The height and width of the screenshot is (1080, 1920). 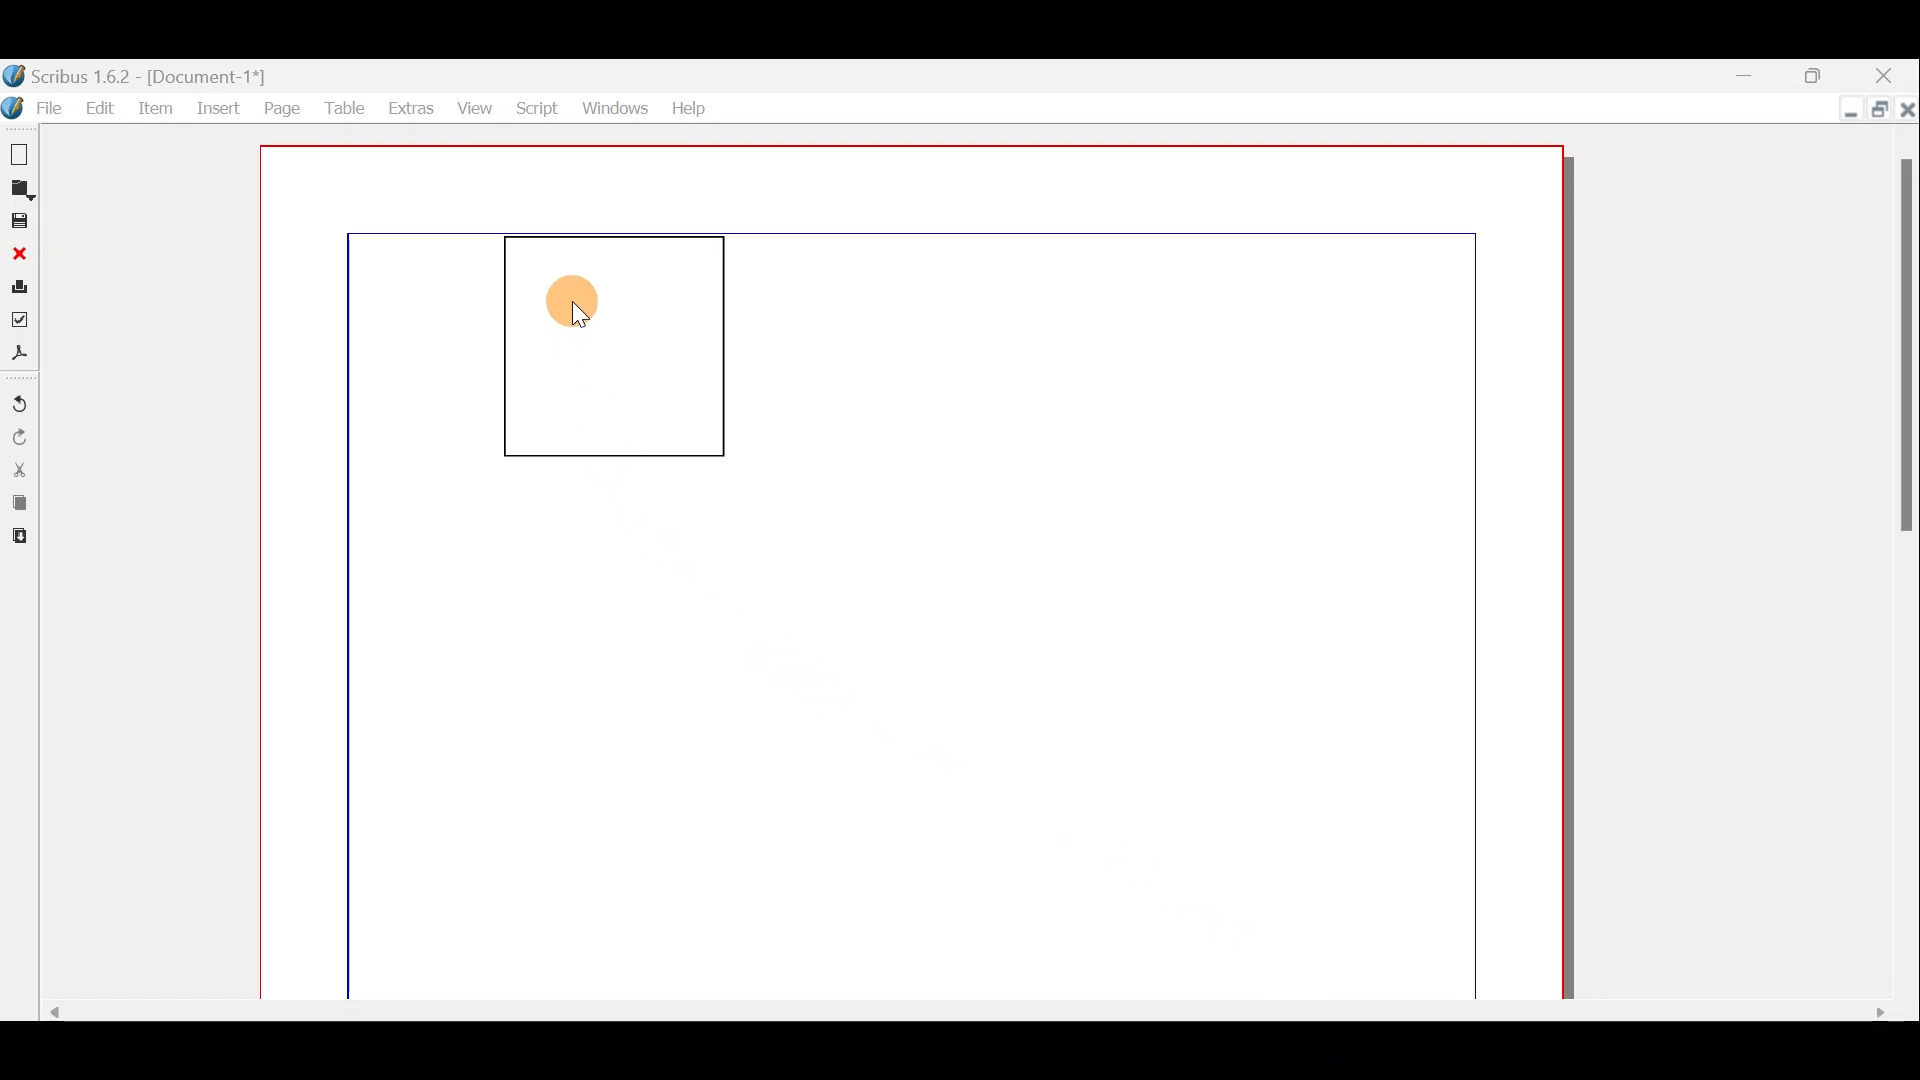 I want to click on Minimise, so click(x=1749, y=73).